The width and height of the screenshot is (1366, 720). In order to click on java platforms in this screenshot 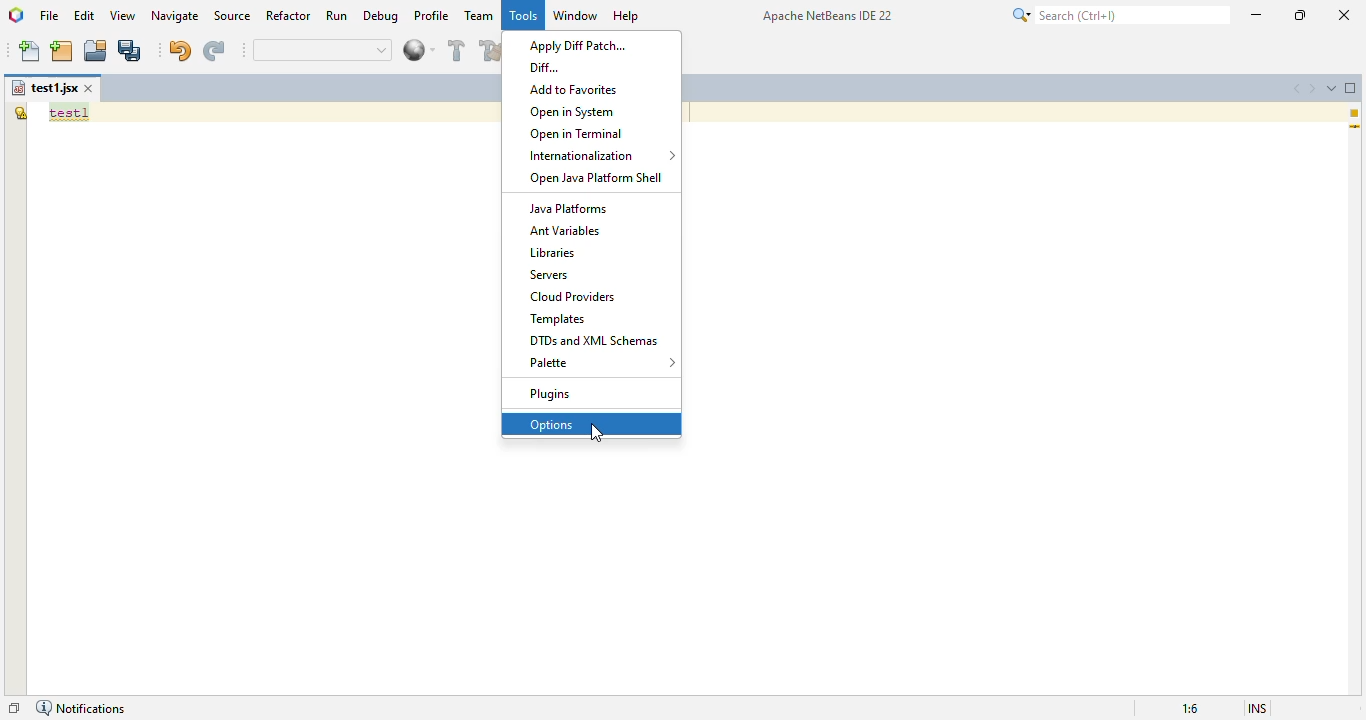, I will do `click(568, 208)`.